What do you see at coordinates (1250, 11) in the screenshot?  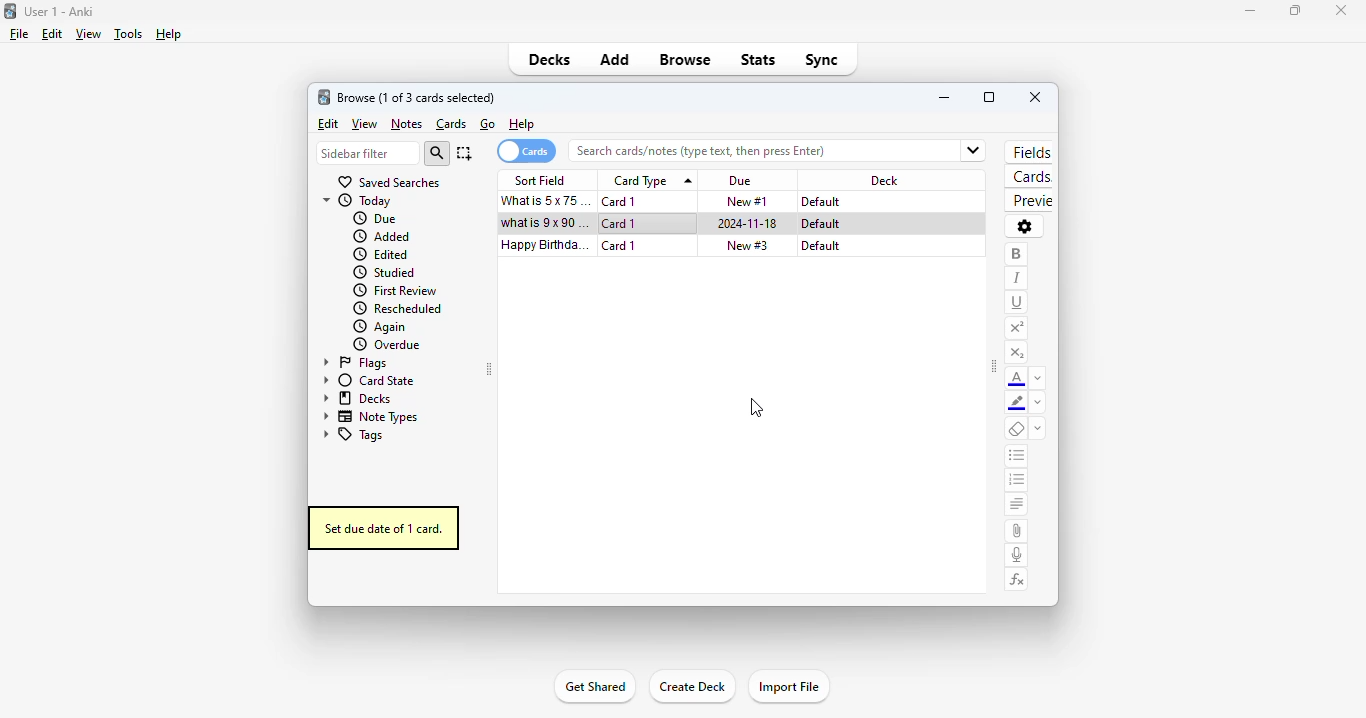 I see `minimize` at bounding box center [1250, 11].